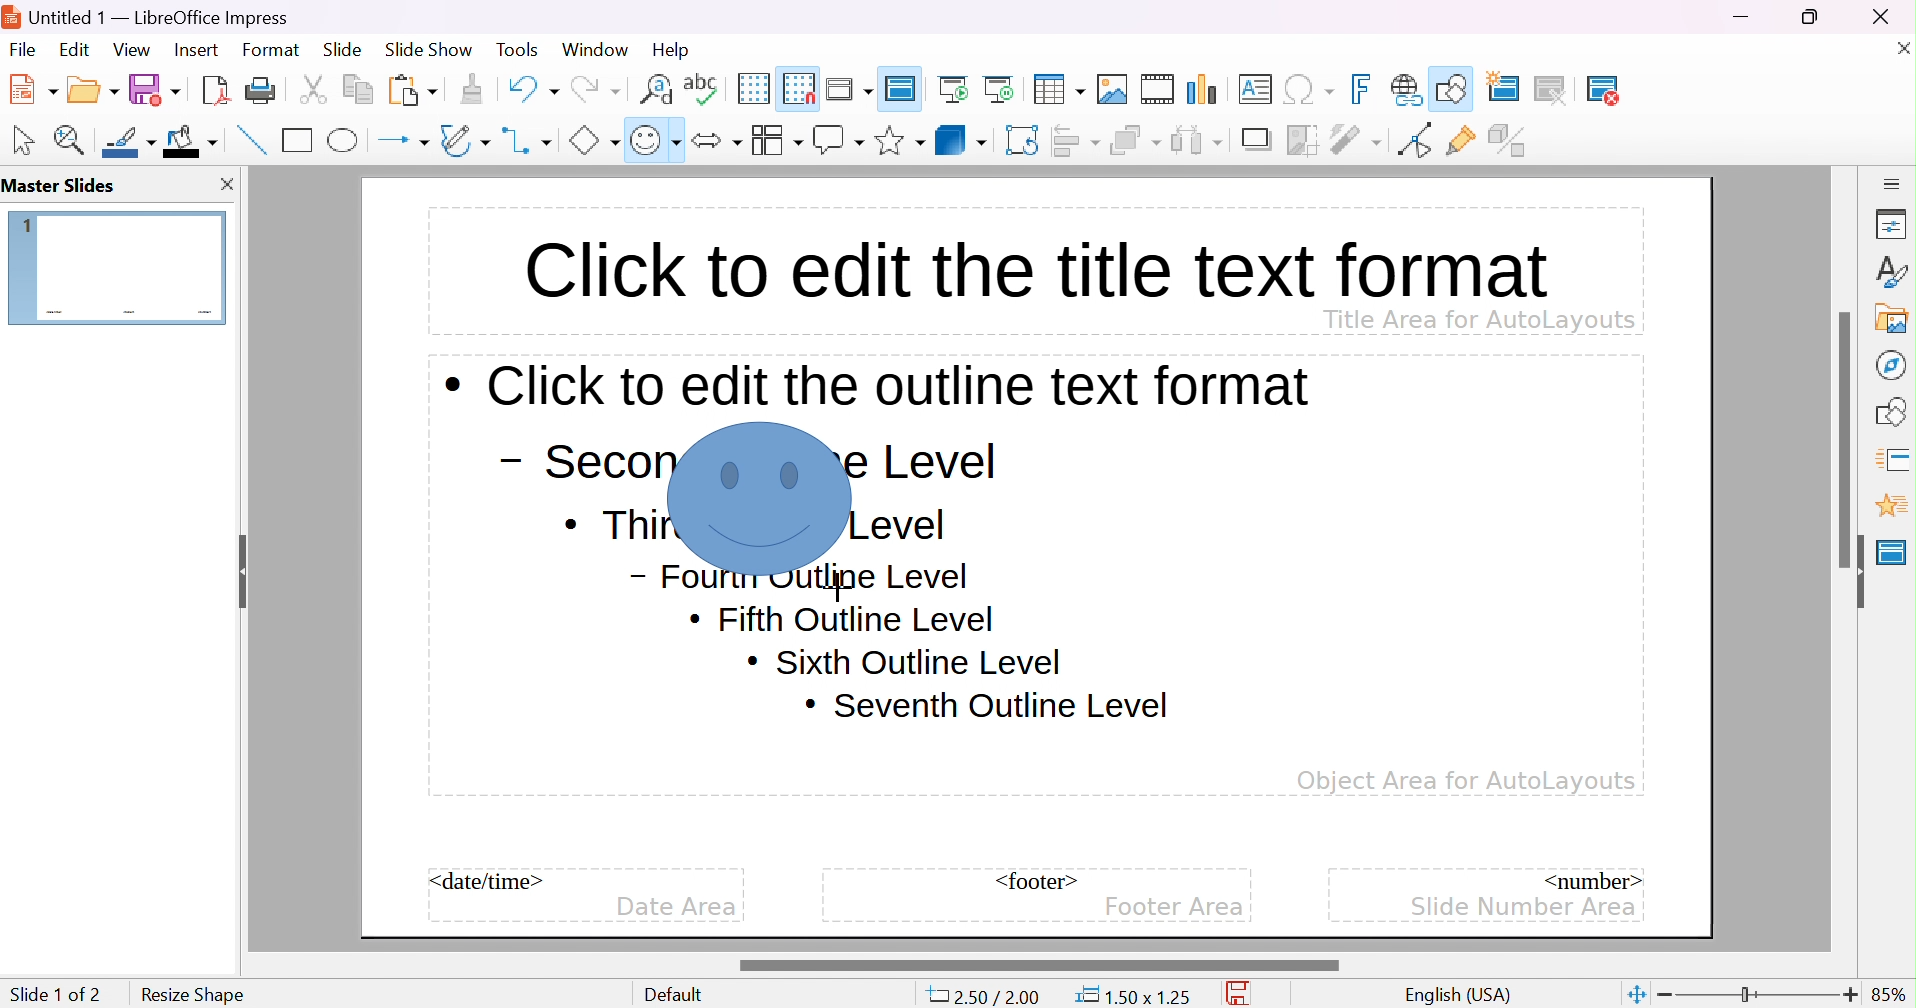  What do you see at coordinates (1466, 781) in the screenshot?
I see `object area for autolayouts` at bounding box center [1466, 781].